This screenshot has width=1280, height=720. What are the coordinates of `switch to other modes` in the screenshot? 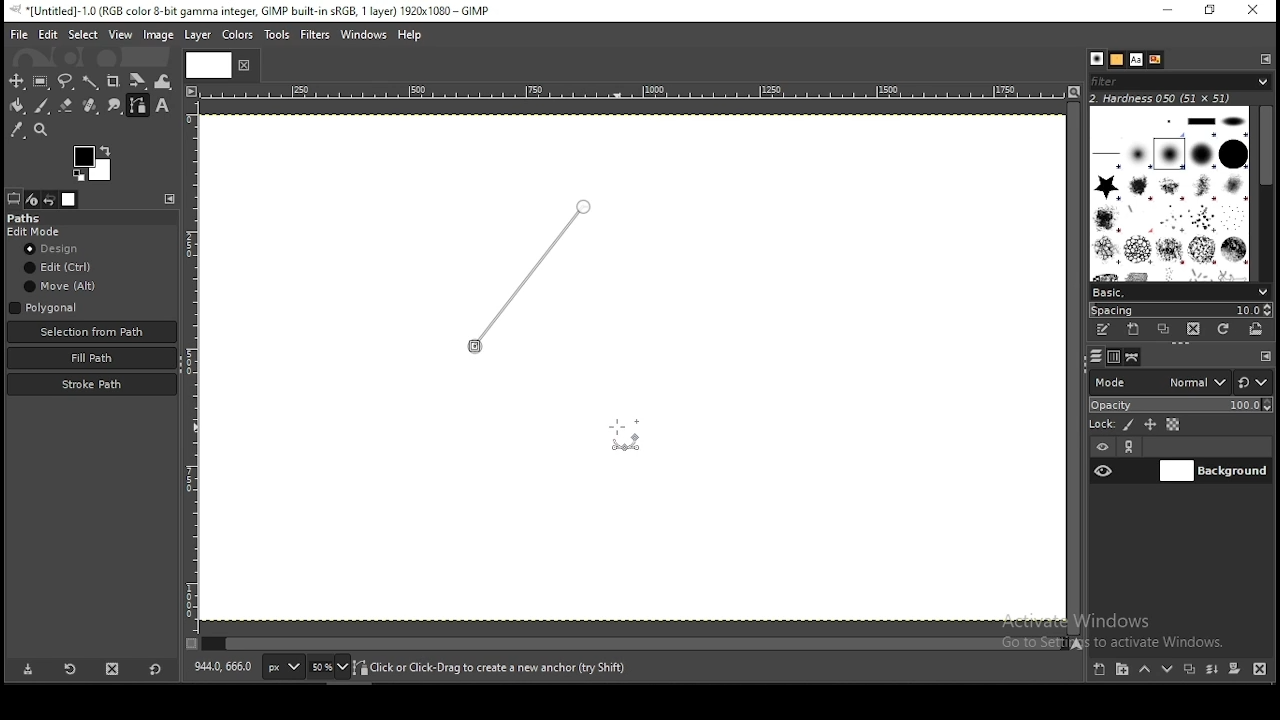 It's located at (1255, 382).